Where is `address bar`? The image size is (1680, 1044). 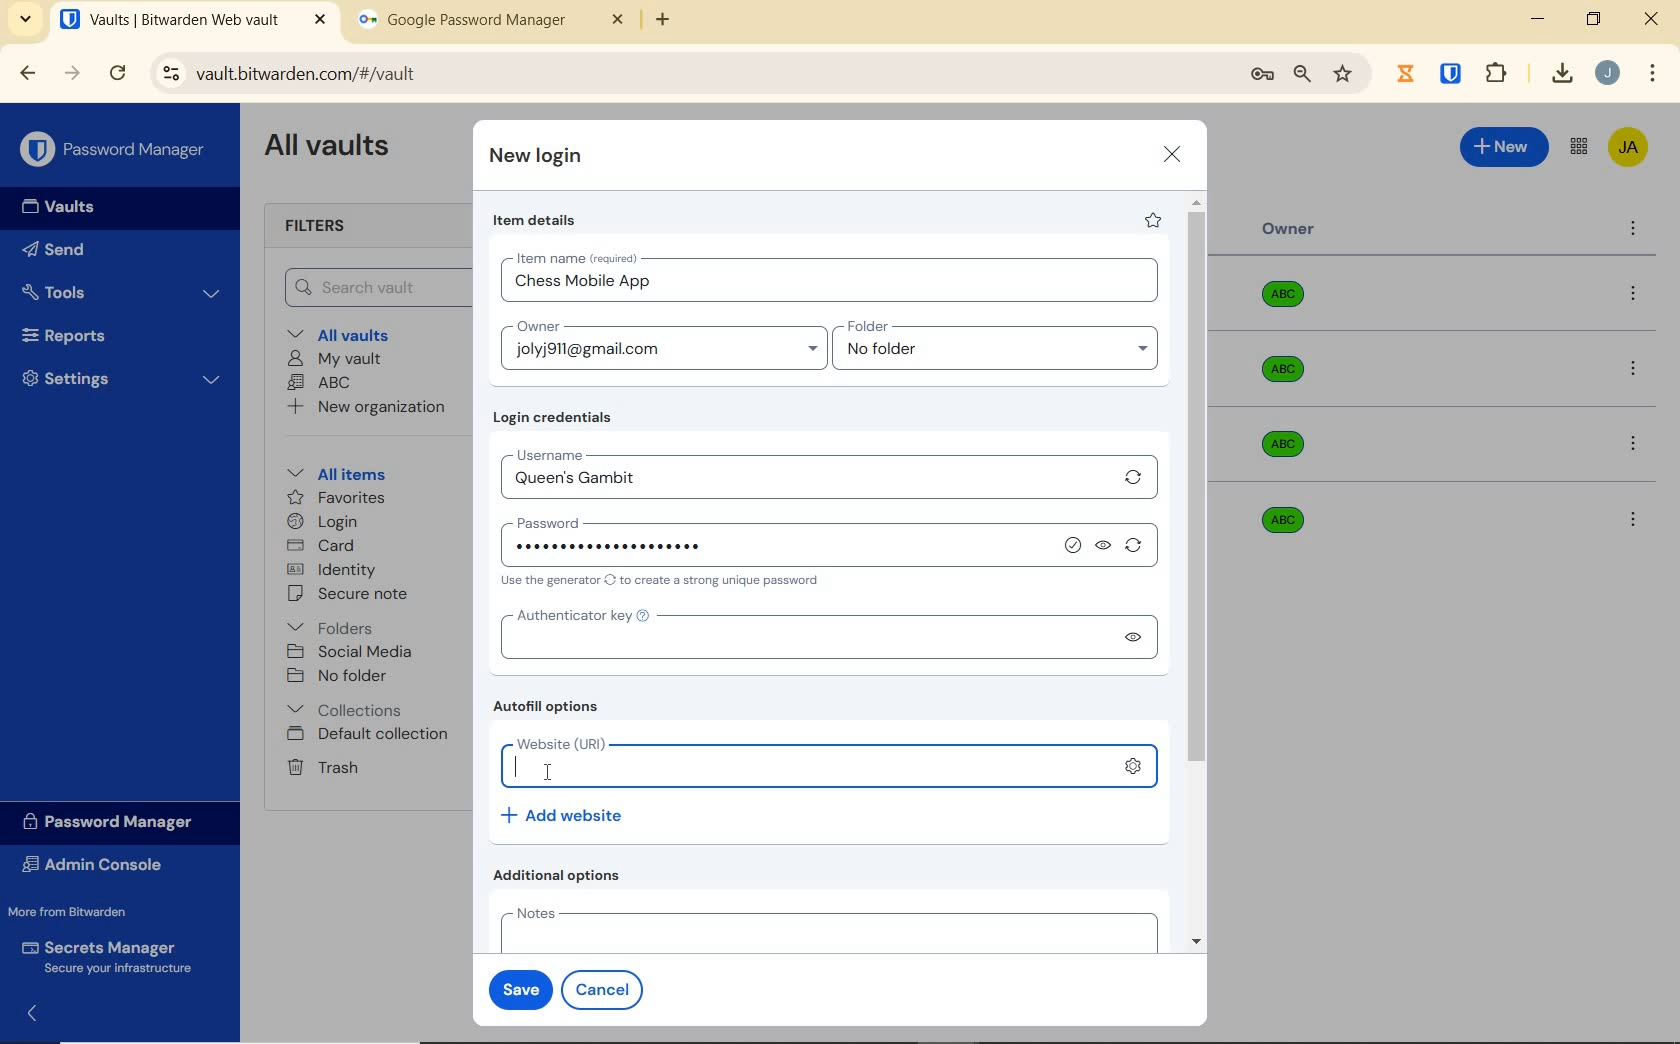 address bar is located at coordinates (689, 75).